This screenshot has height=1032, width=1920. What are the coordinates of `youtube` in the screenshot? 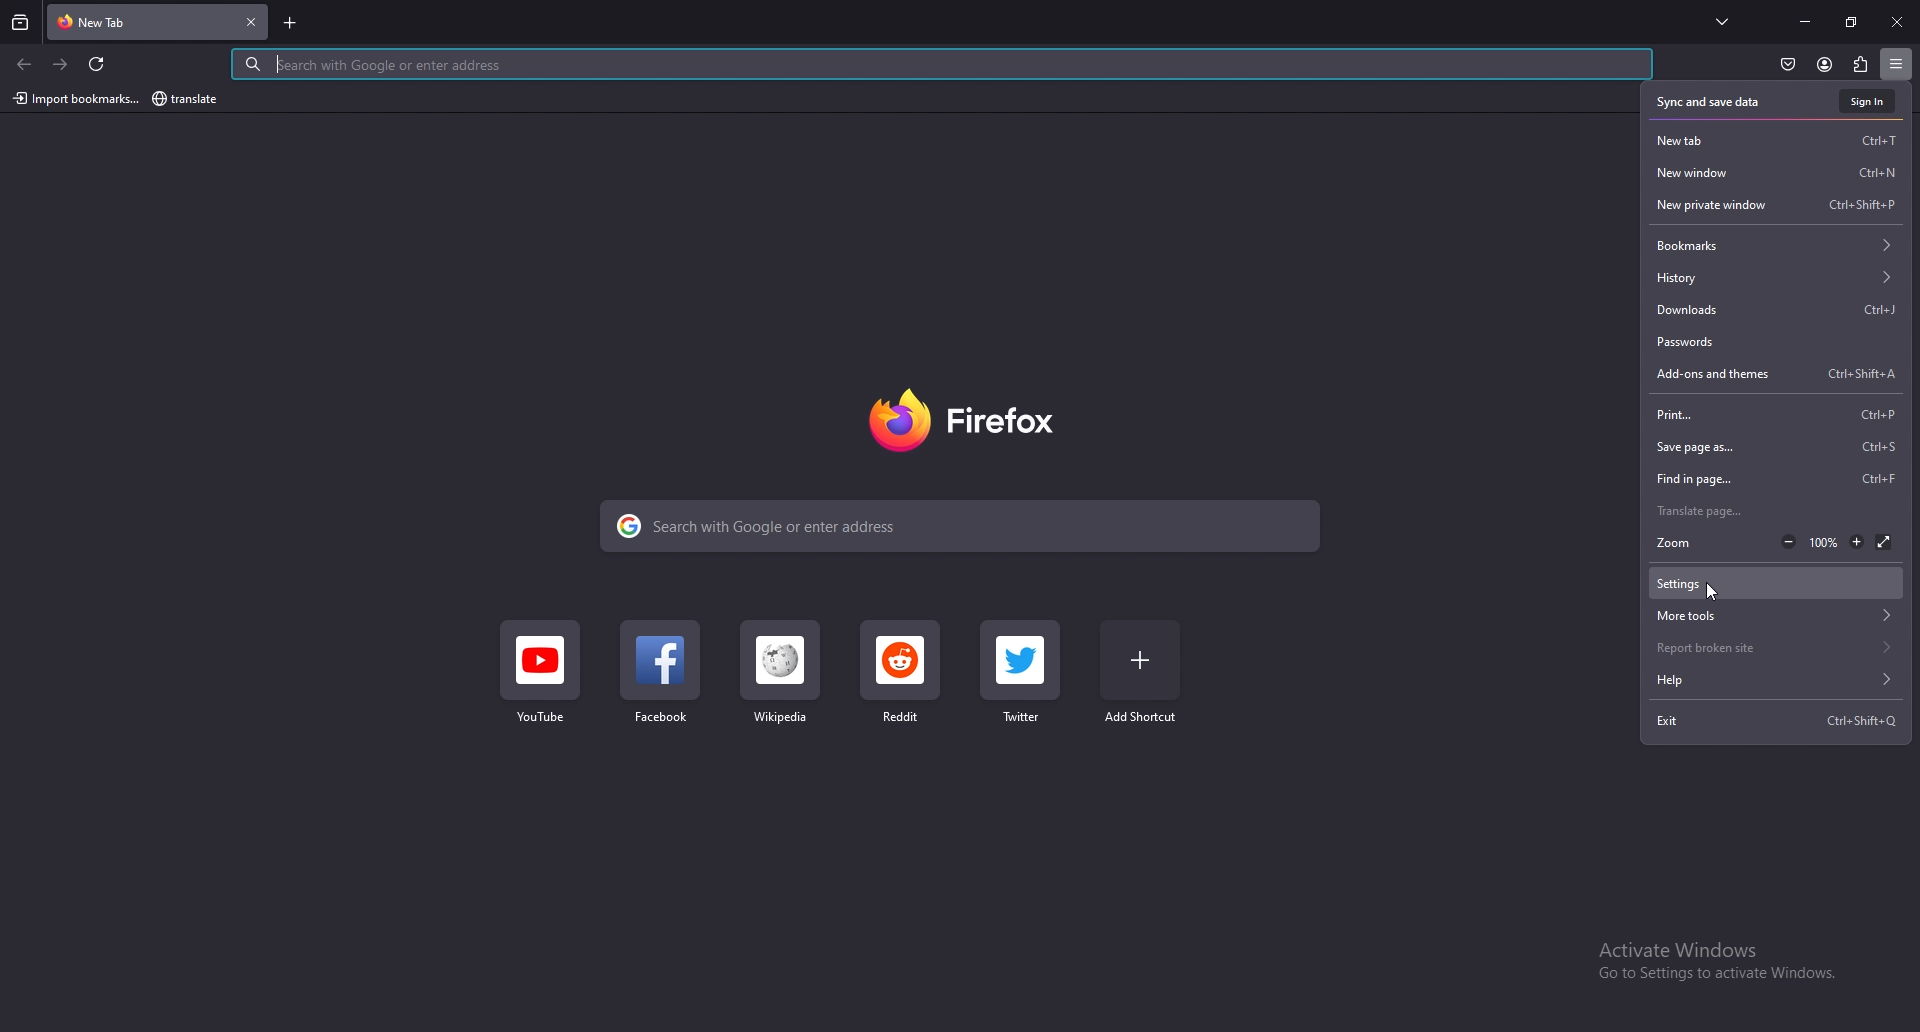 It's located at (541, 680).